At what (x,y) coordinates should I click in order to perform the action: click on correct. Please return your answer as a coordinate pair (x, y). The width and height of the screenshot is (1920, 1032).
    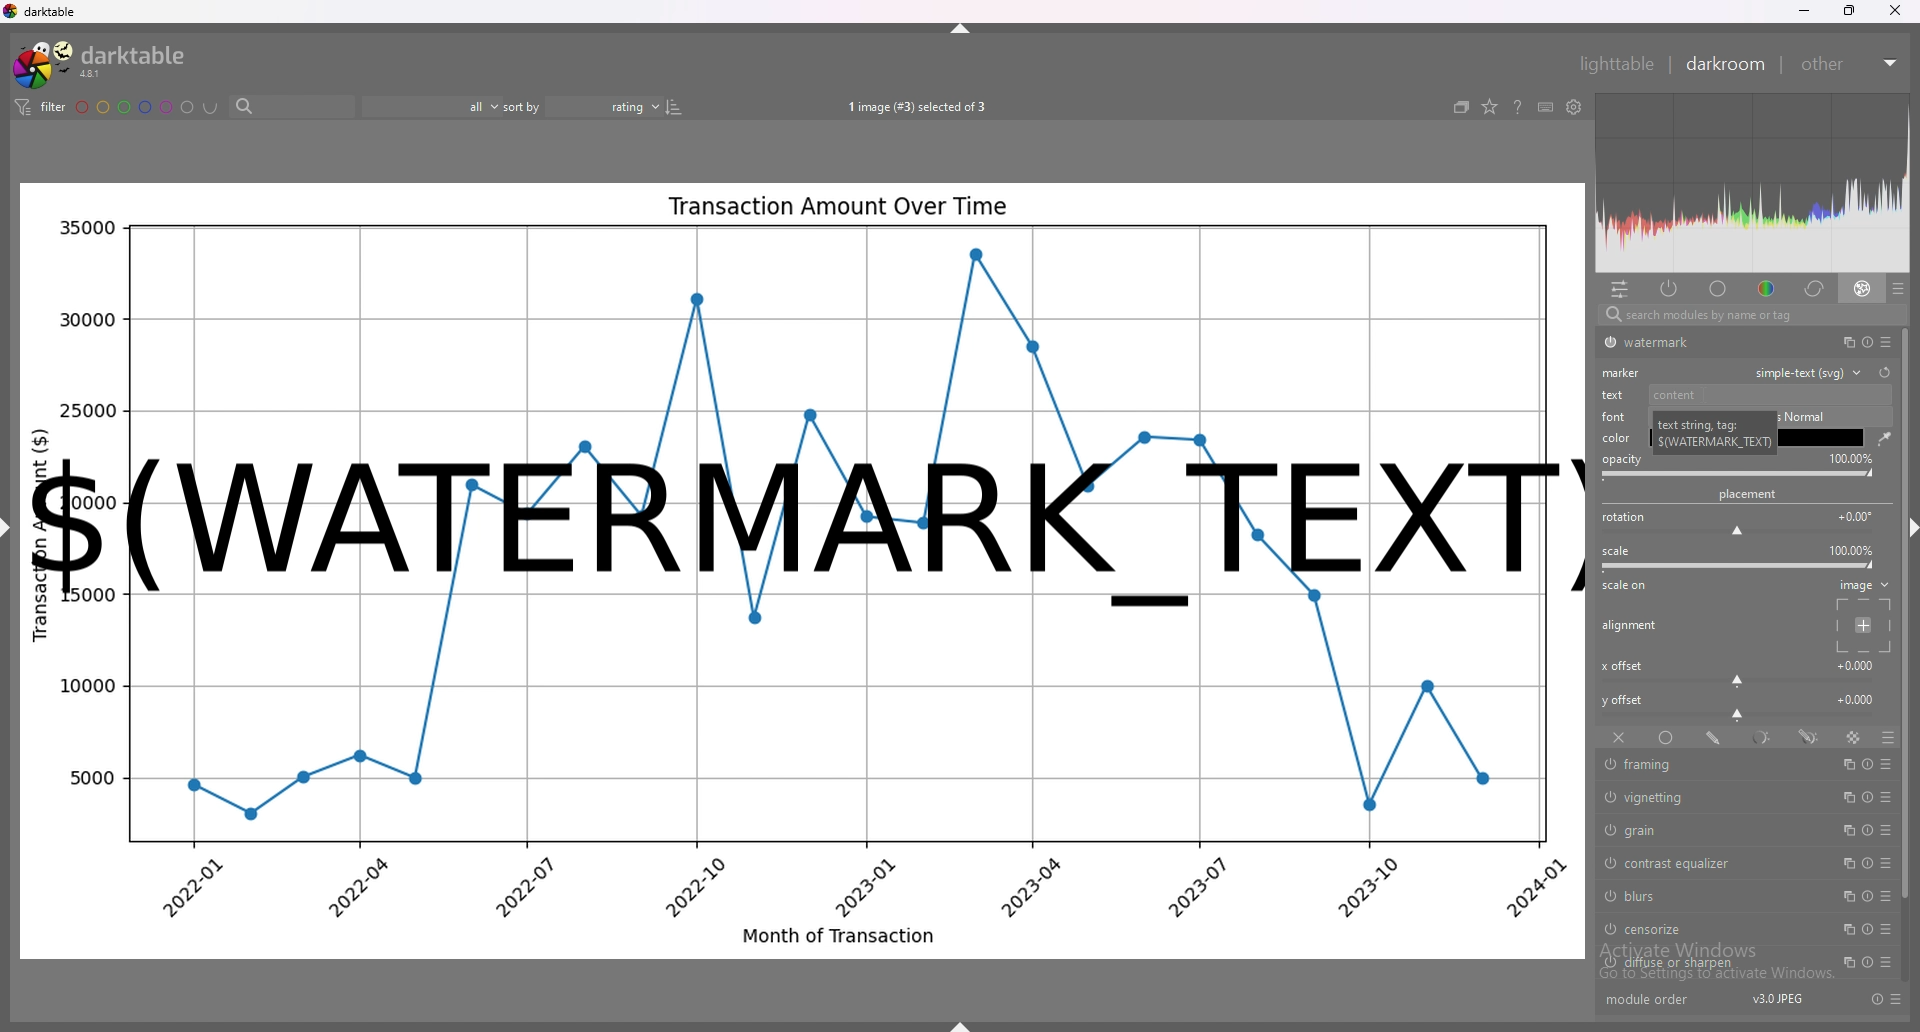
    Looking at the image, I should click on (1812, 289).